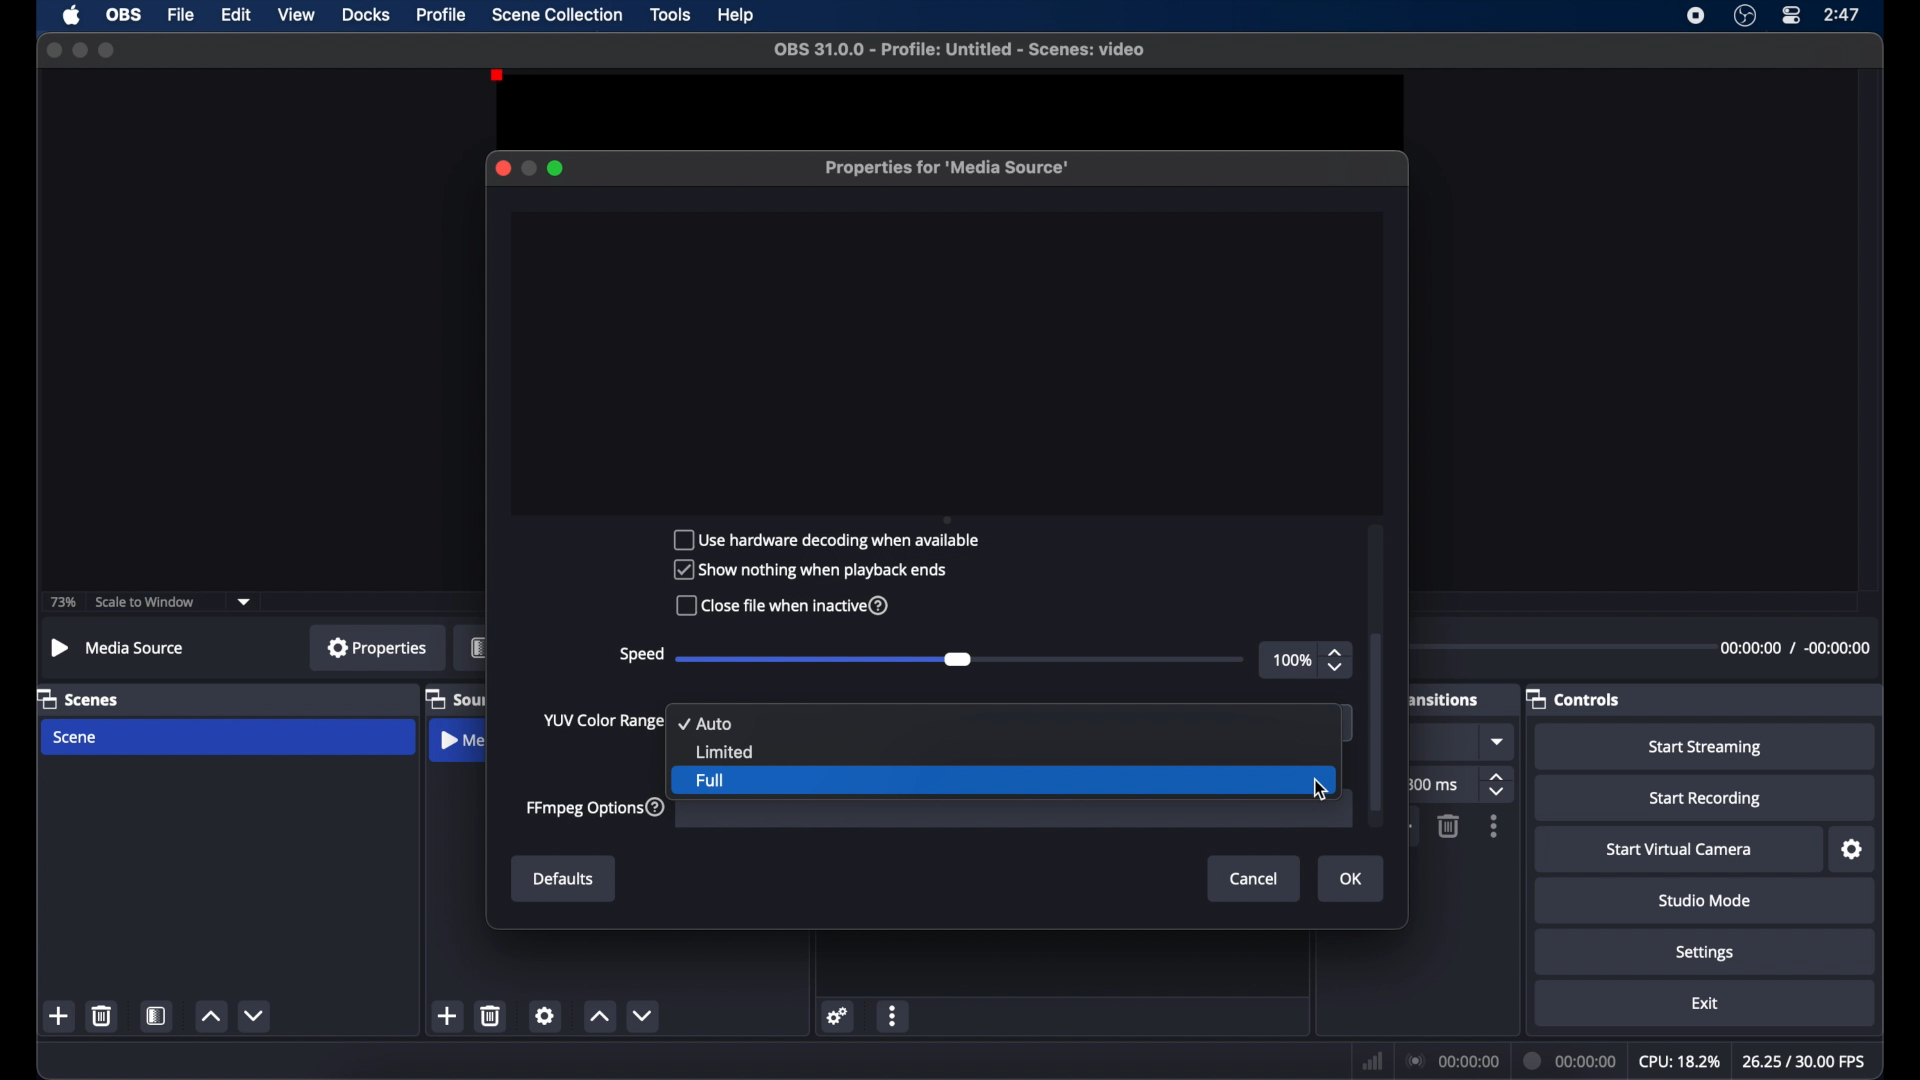  Describe the element at coordinates (1453, 1061) in the screenshot. I see `connection` at that location.